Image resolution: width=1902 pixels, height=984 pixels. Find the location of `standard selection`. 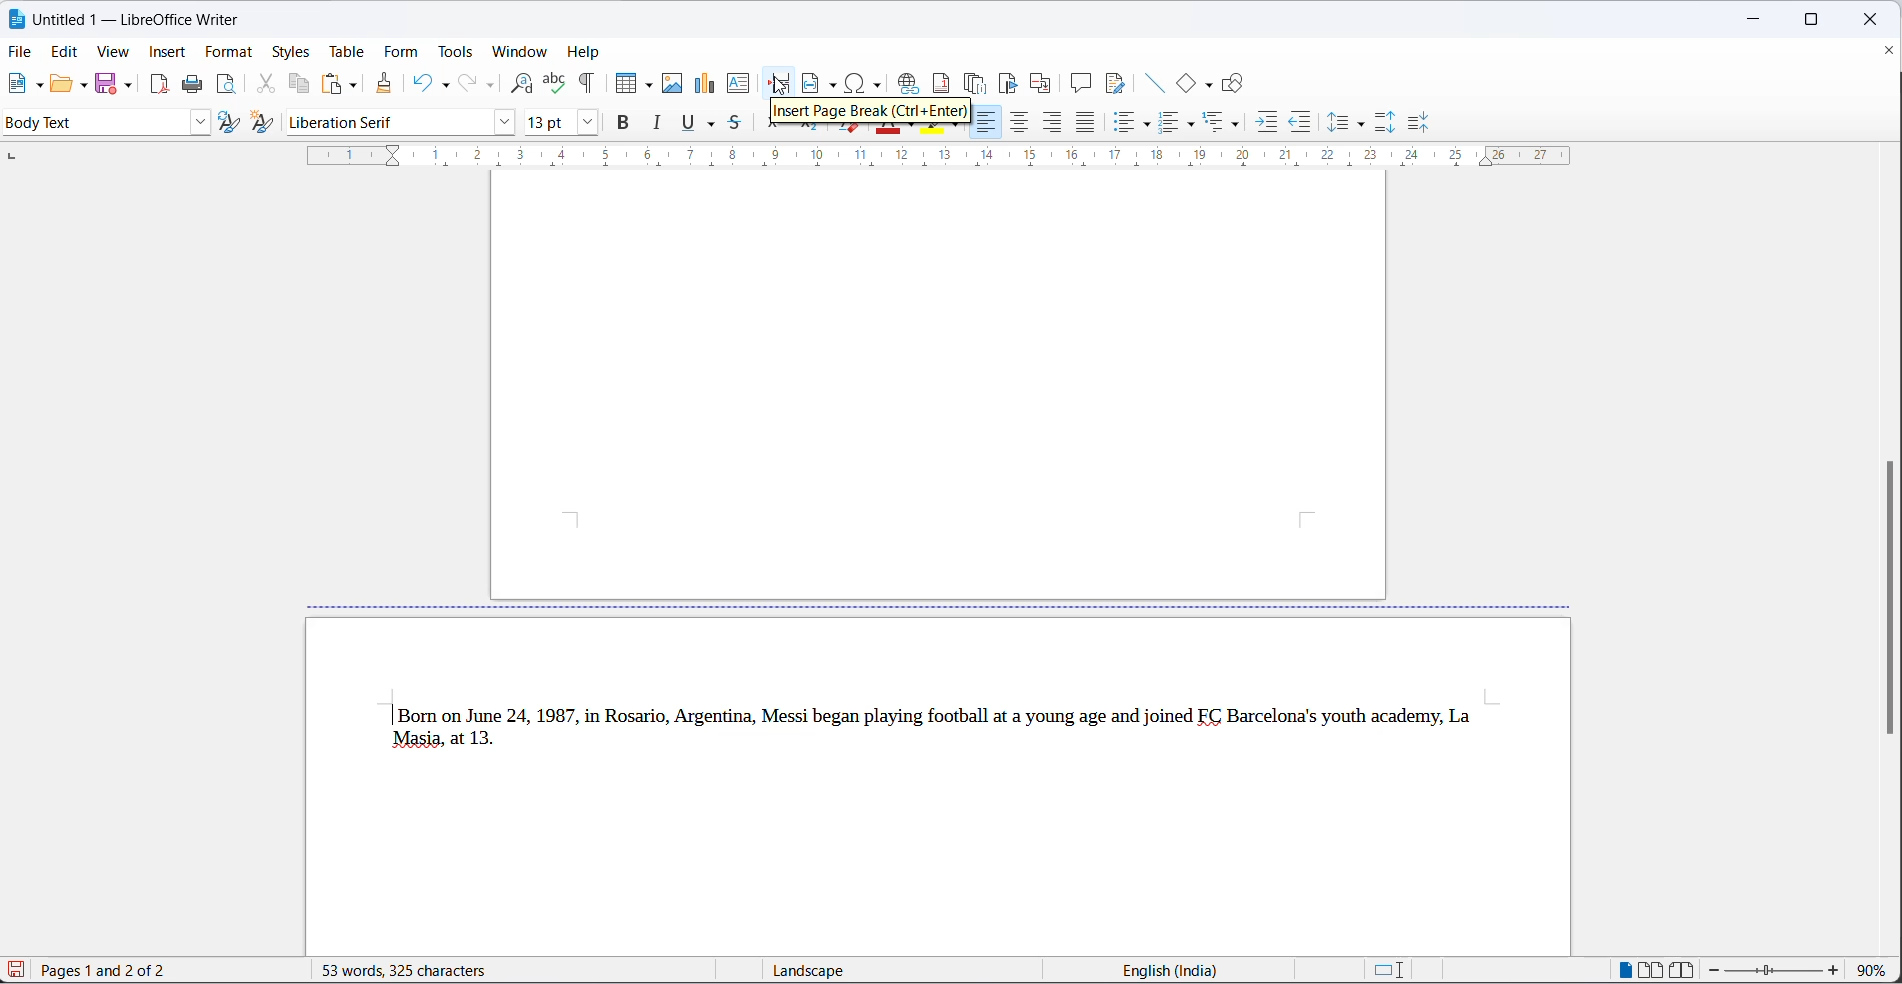

standard selection is located at coordinates (1380, 971).